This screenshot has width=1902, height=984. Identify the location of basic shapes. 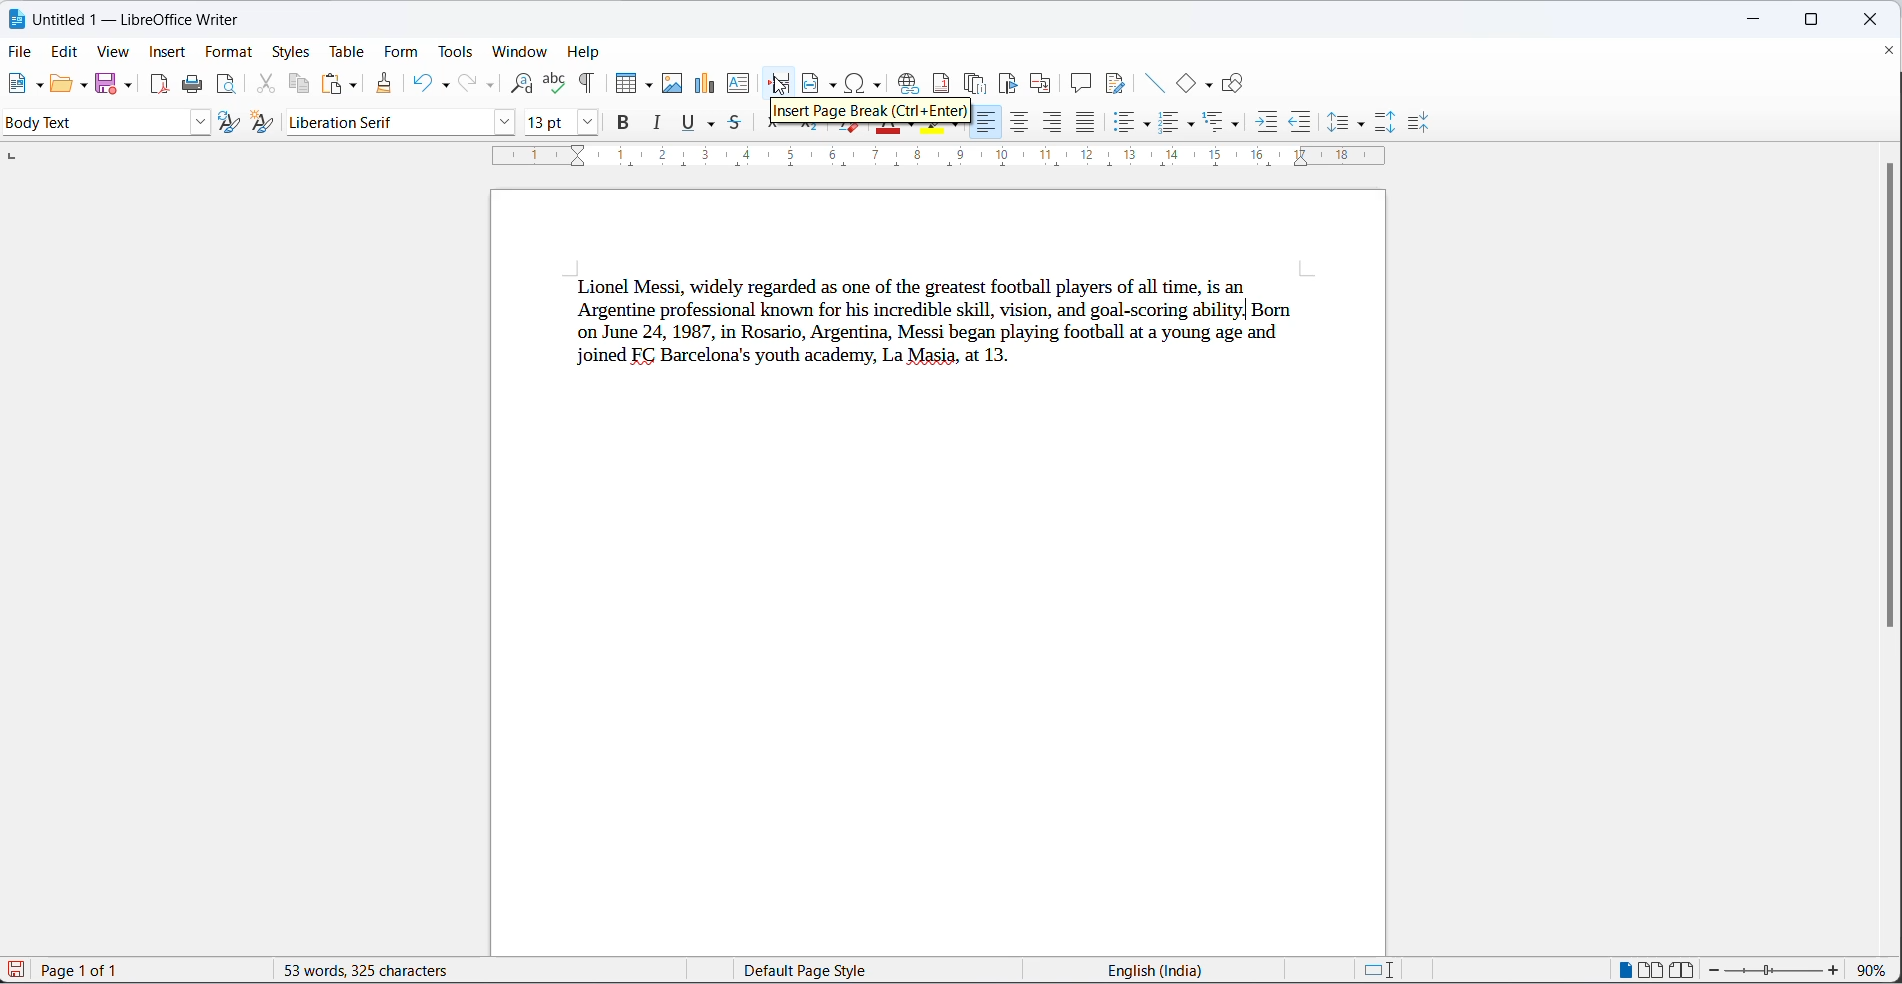
(1213, 85).